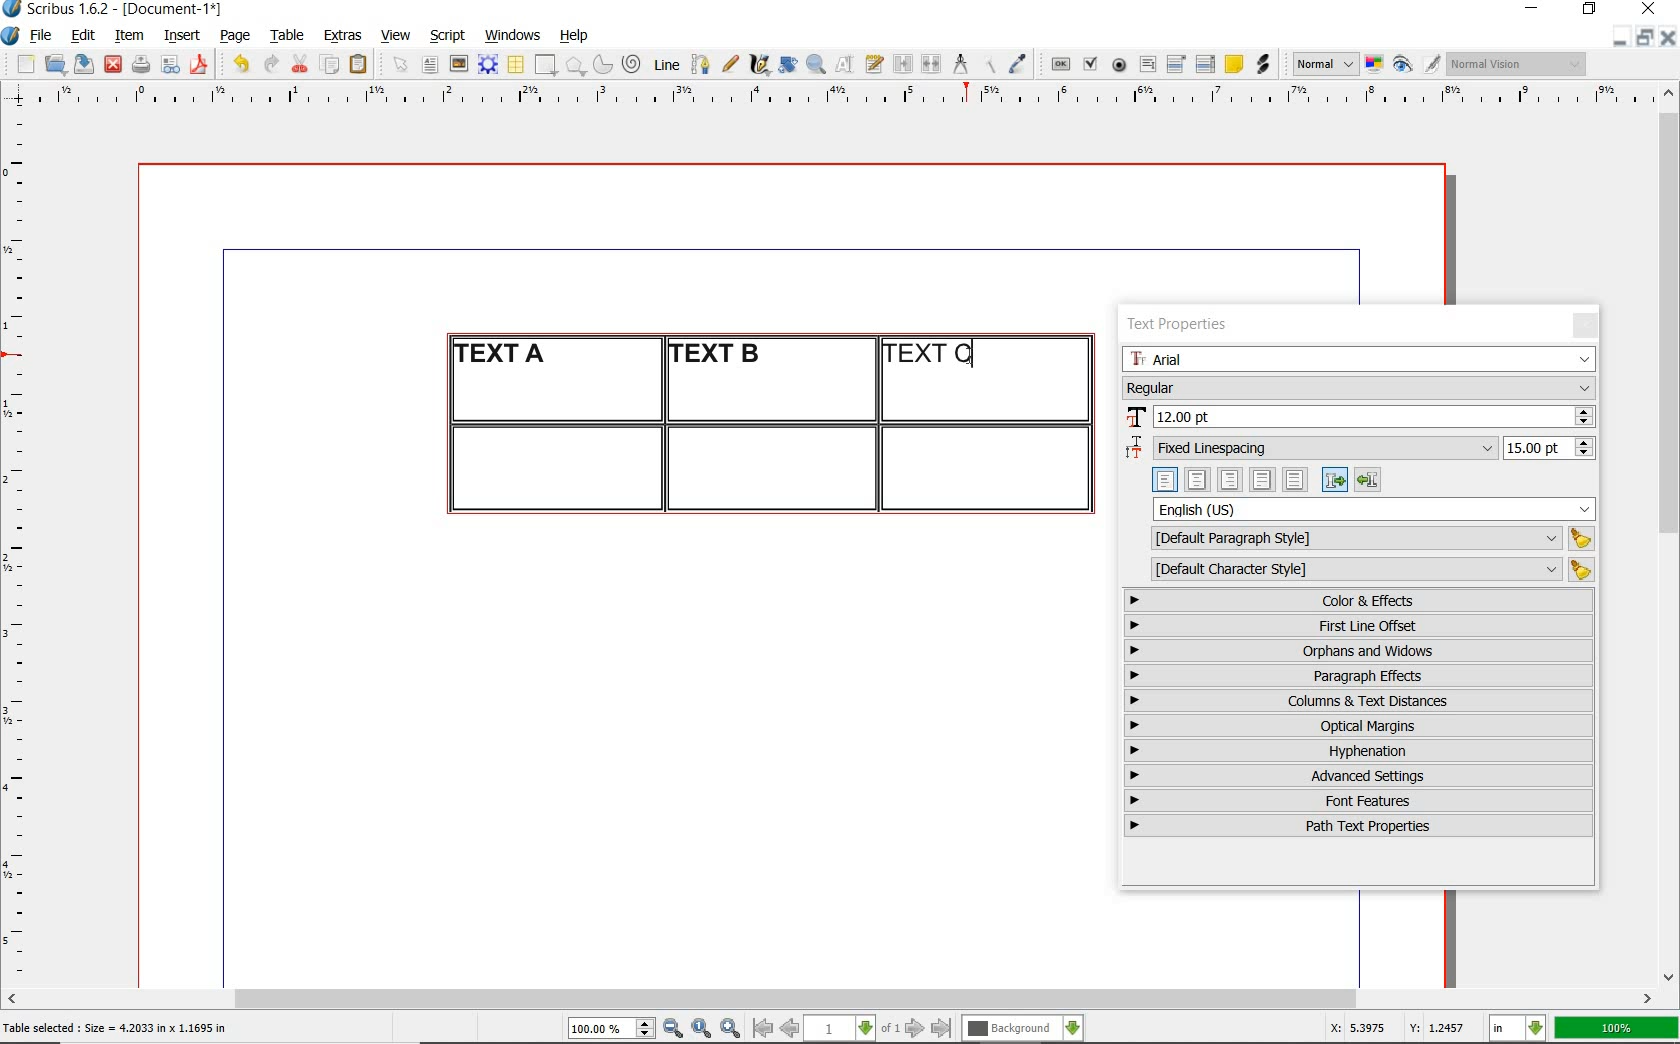 The width and height of the screenshot is (1680, 1044). What do you see at coordinates (1518, 1029) in the screenshot?
I see `select the current unit` at bounding box center [1518, 1029].